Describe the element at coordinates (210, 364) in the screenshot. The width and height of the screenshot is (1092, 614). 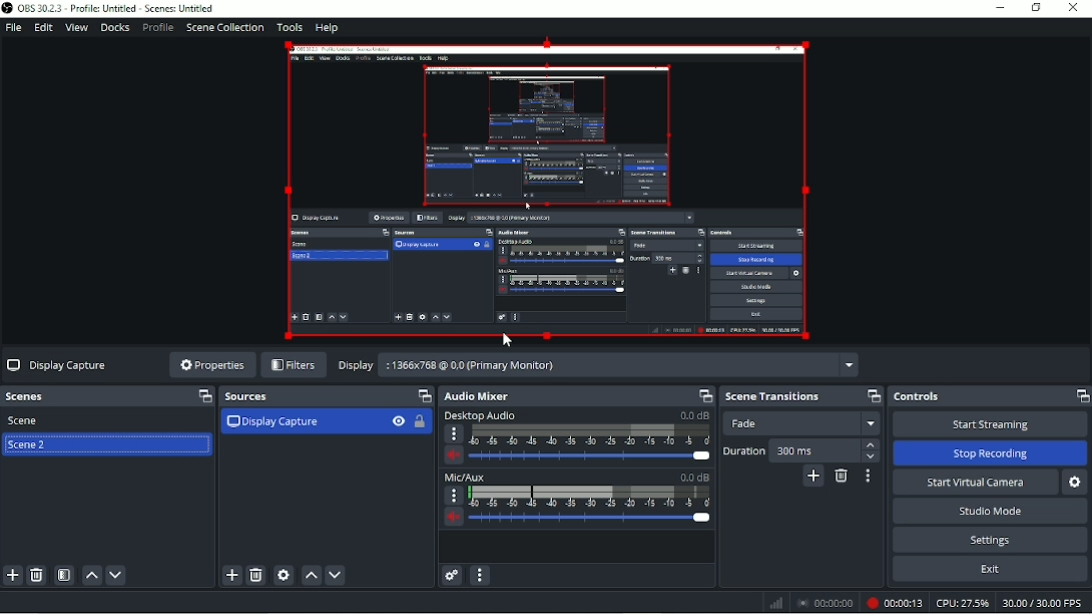
I see `Properties` at that location.